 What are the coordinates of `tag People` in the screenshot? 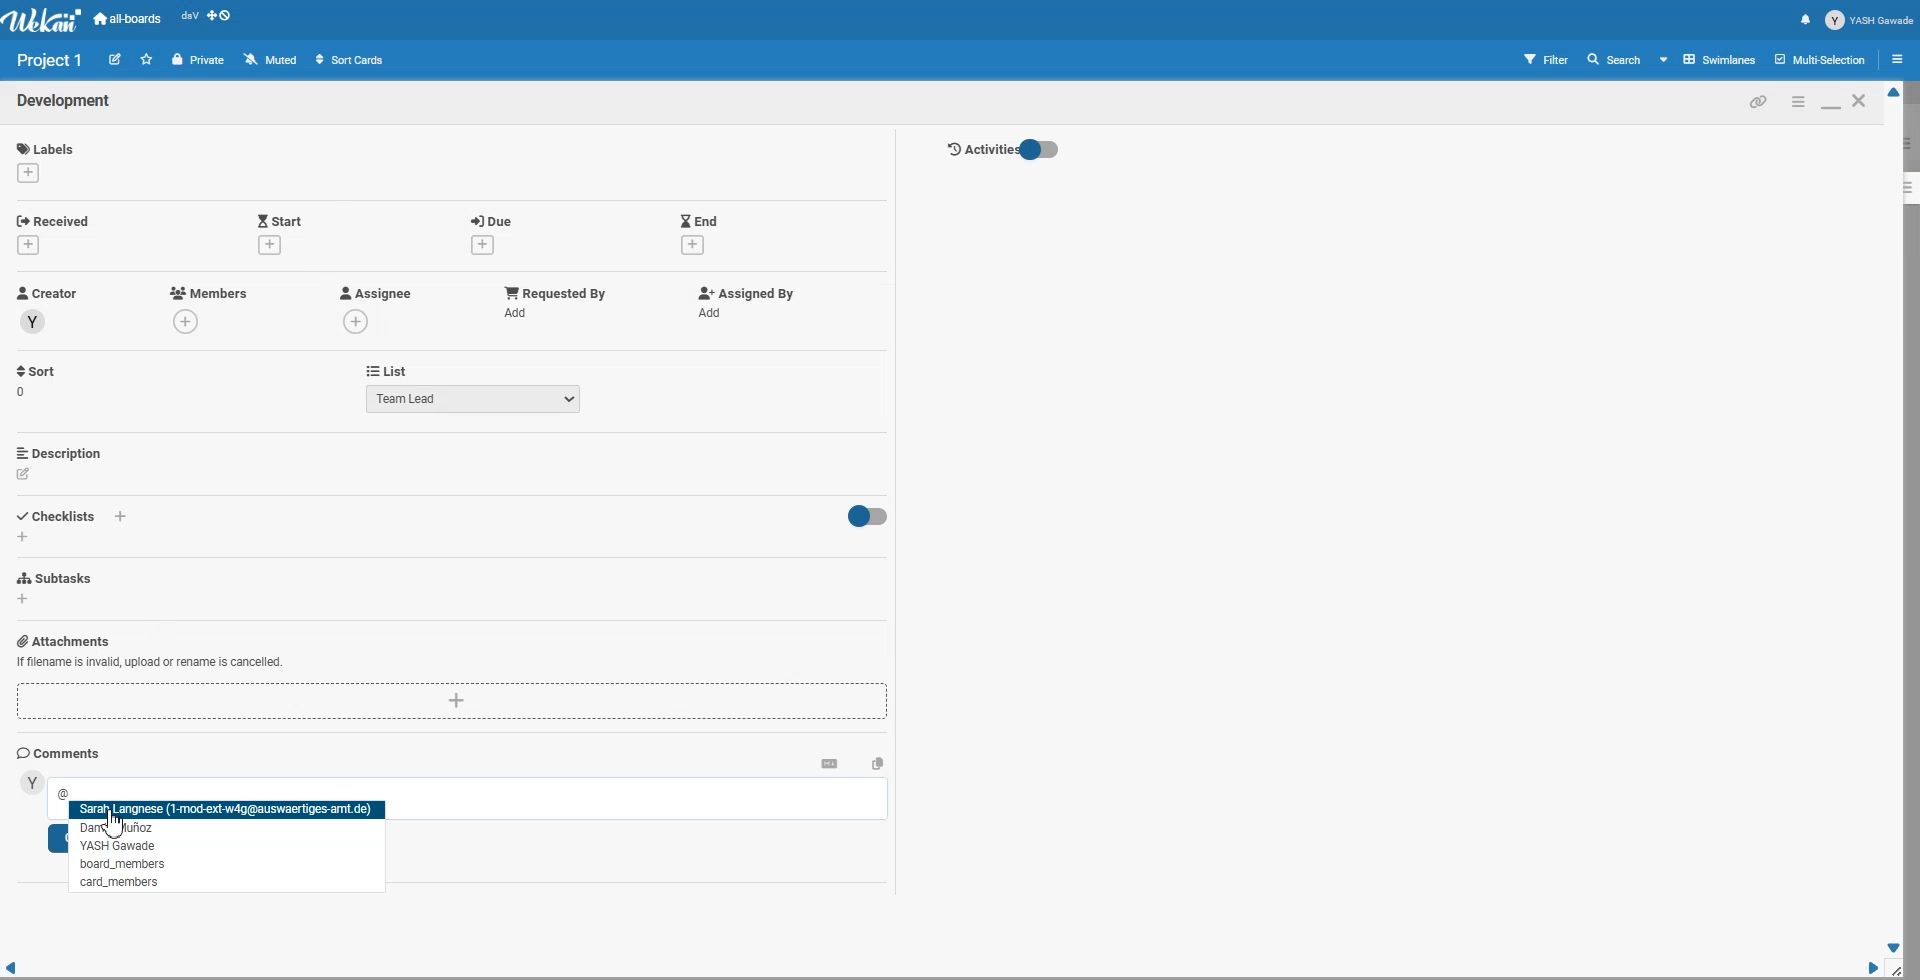 It's located at (120, 828).